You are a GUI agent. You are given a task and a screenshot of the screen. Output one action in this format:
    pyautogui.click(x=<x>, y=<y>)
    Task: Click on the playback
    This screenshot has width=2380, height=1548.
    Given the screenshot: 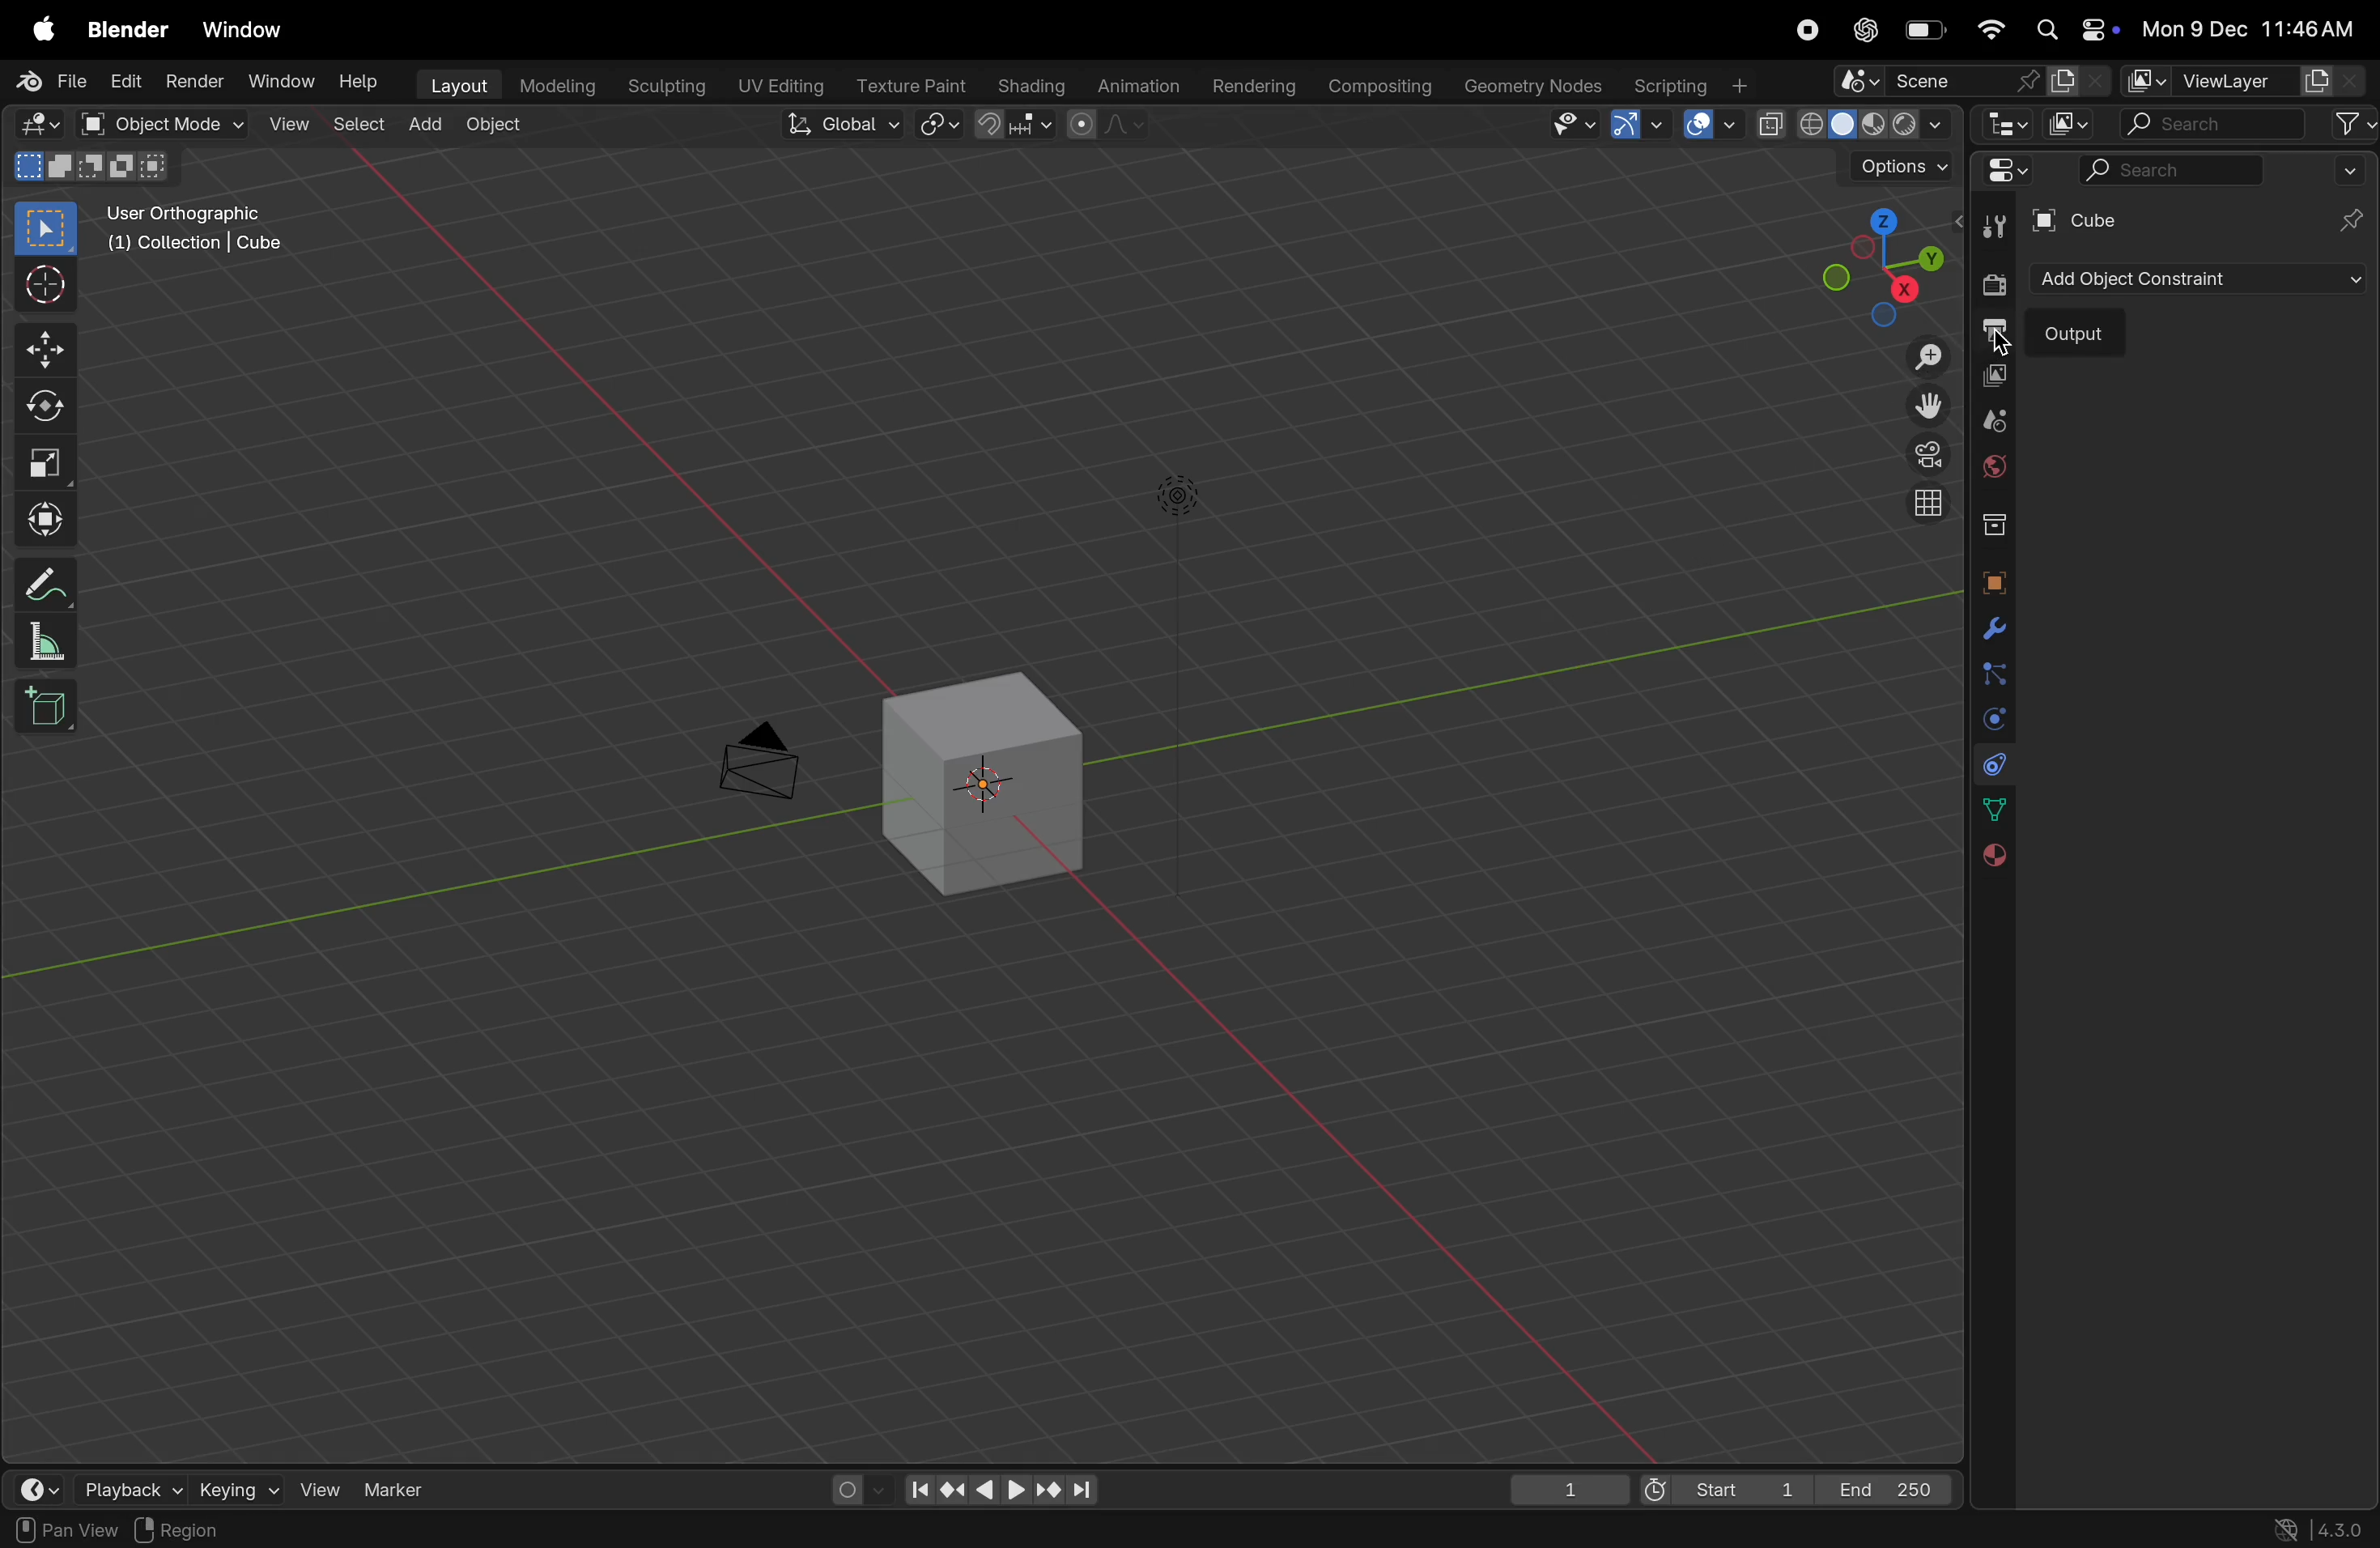 What is the action you would take?
    pyautogui.click(x=134, y=1486)
    